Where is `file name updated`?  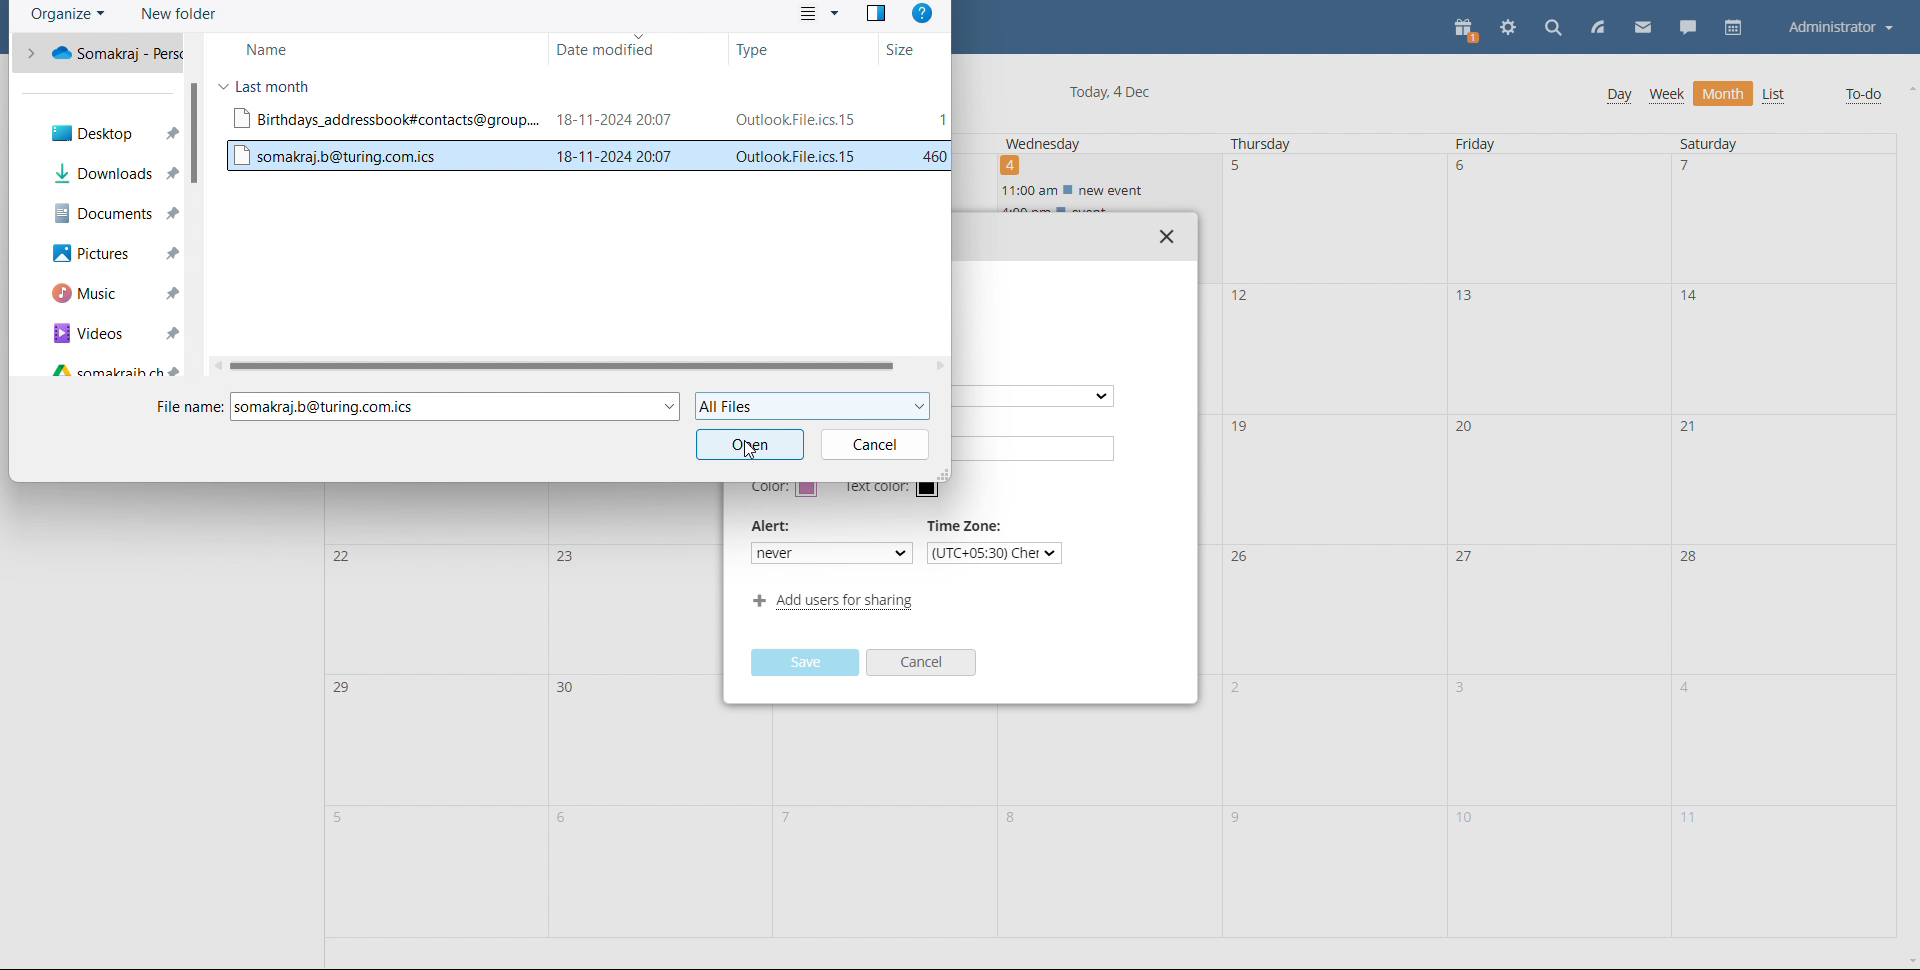
file name updated is located at coordinates (452, 407).